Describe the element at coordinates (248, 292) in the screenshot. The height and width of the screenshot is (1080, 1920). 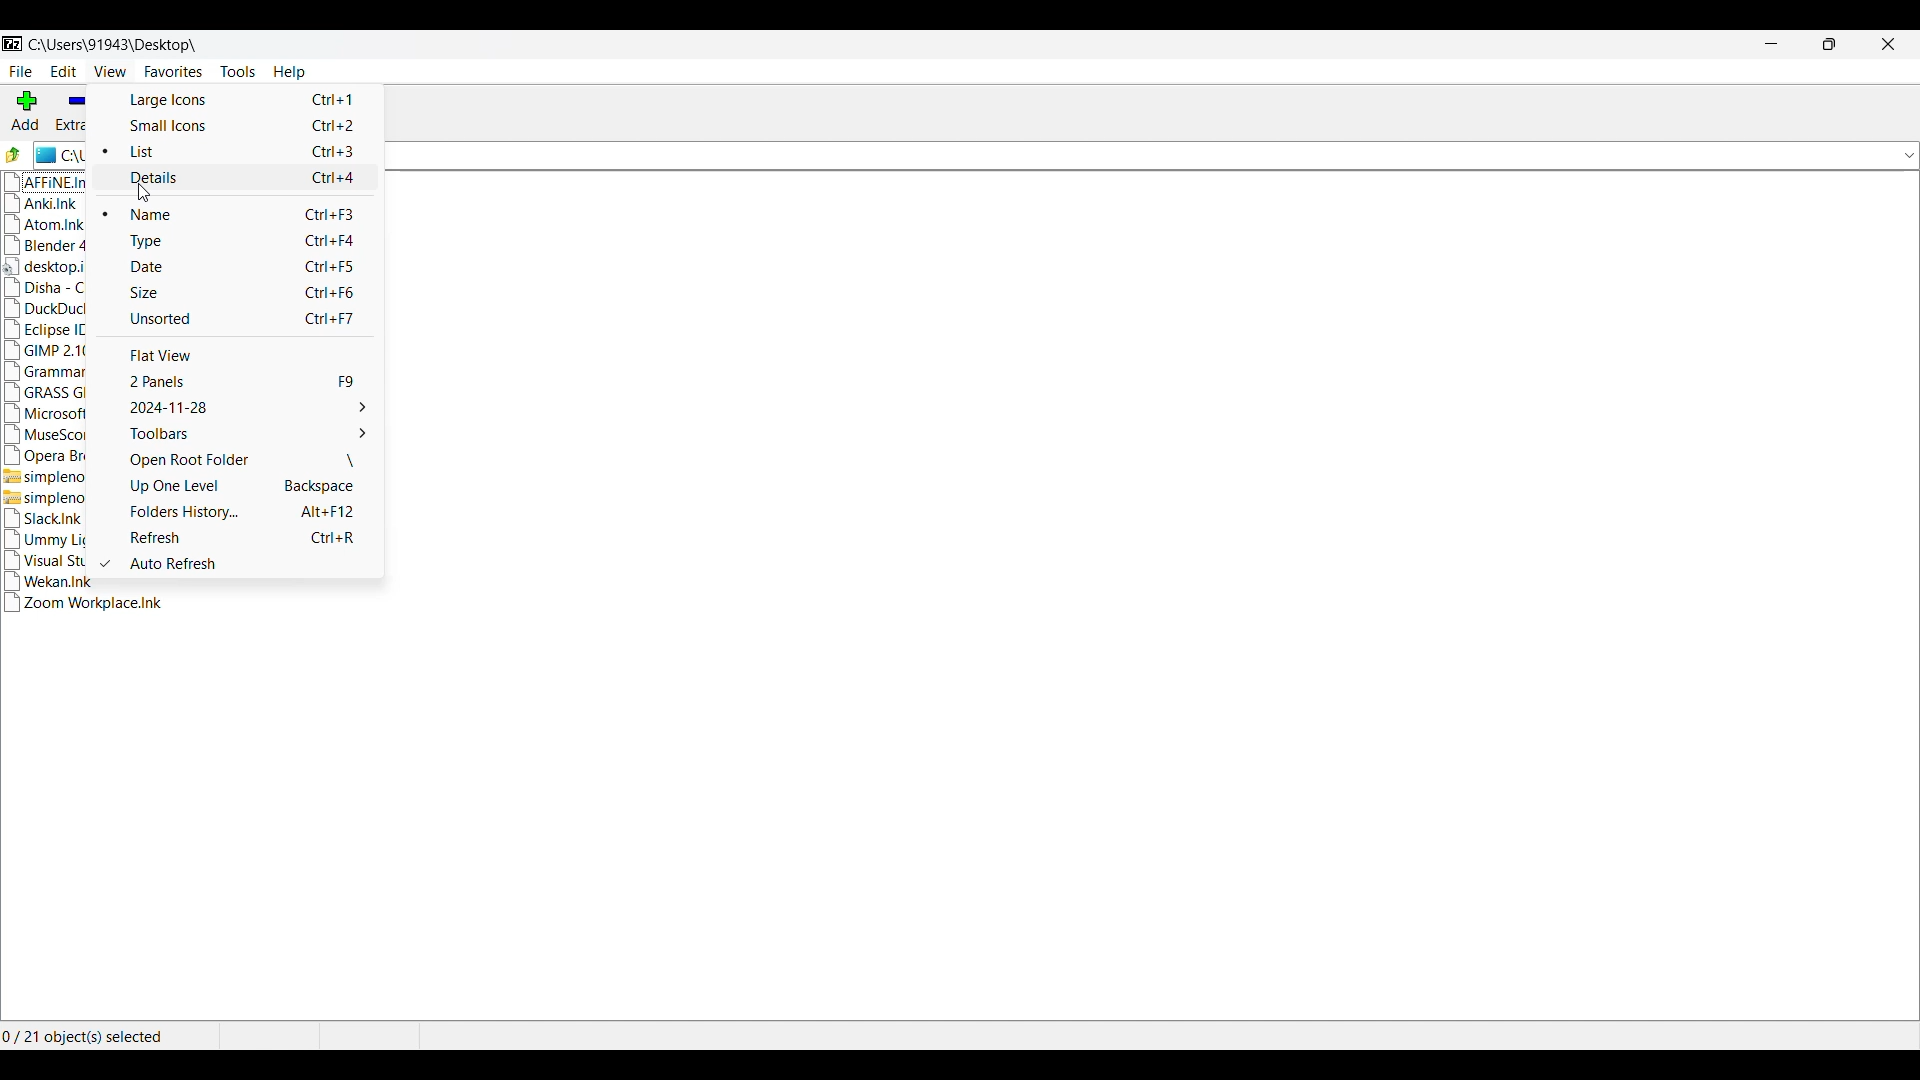
I see `Size` at that location.